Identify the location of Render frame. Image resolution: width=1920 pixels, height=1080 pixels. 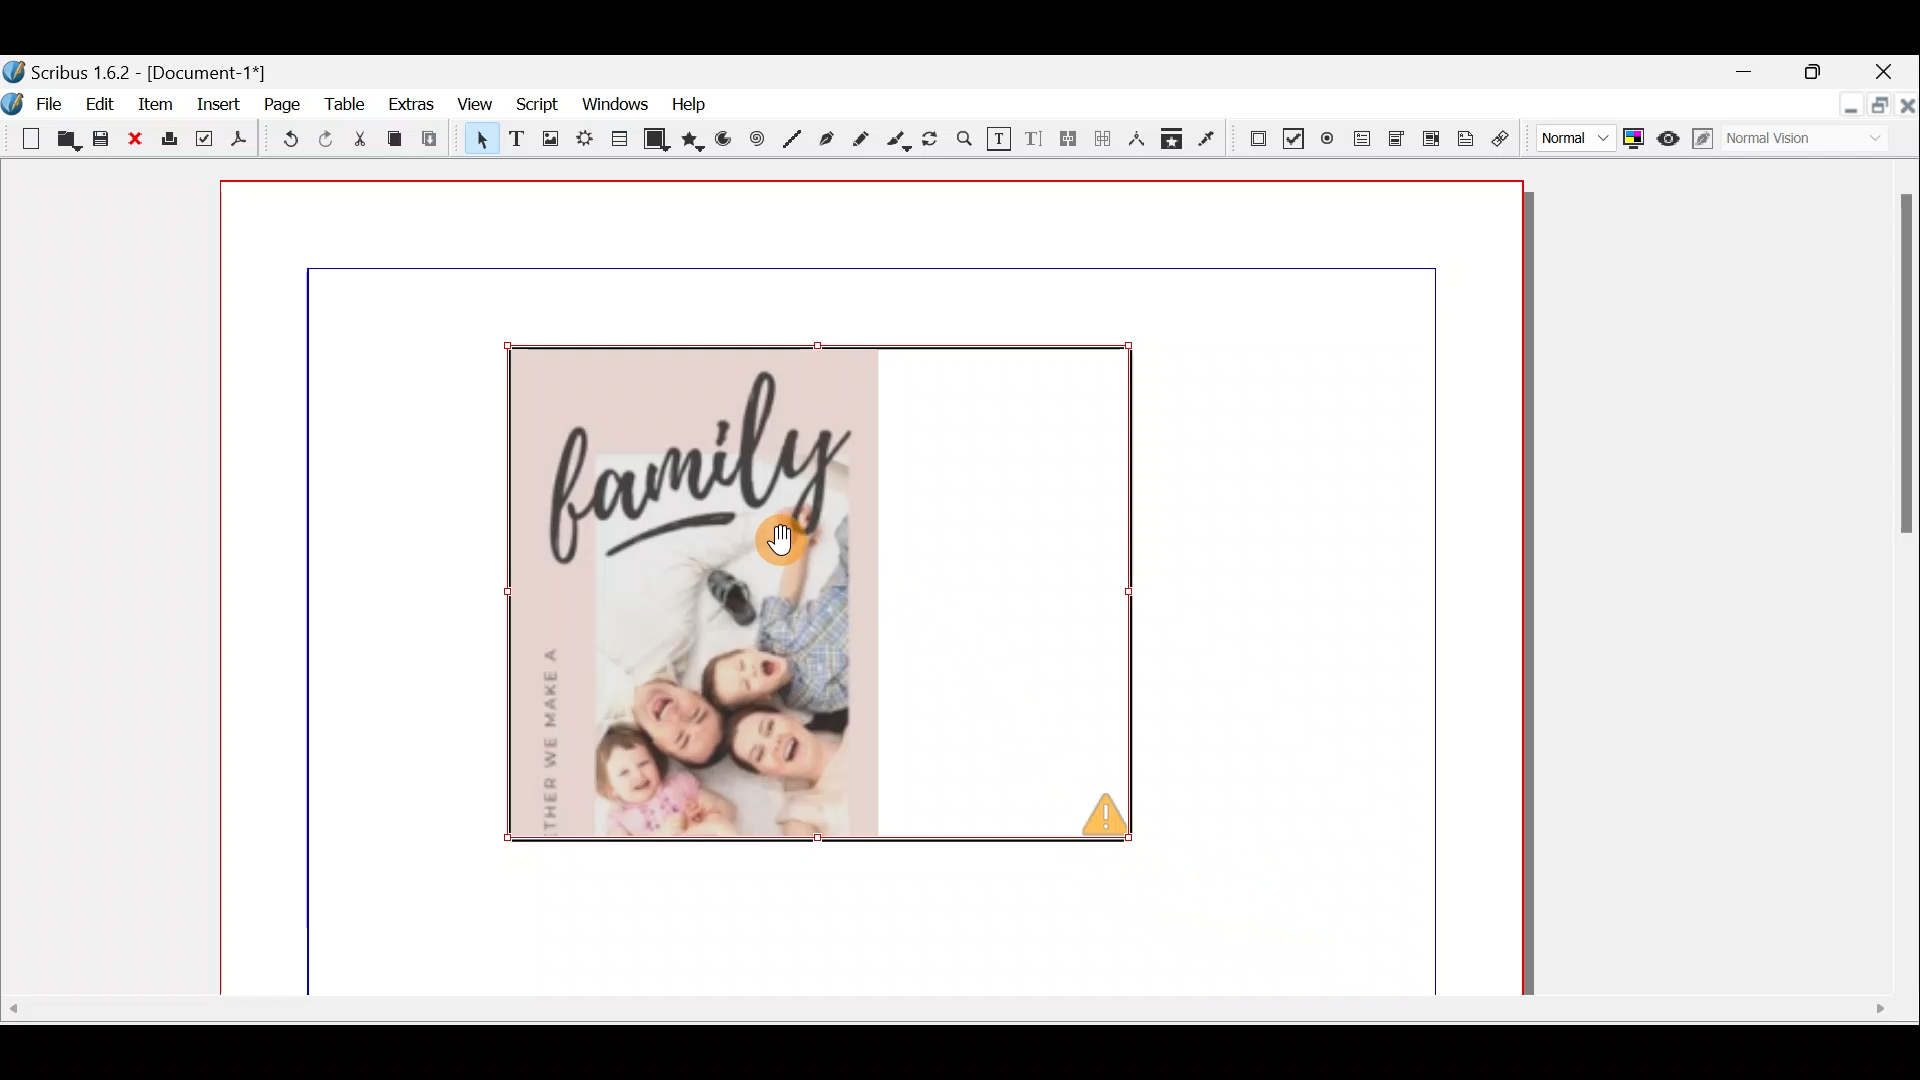
(584, 142).